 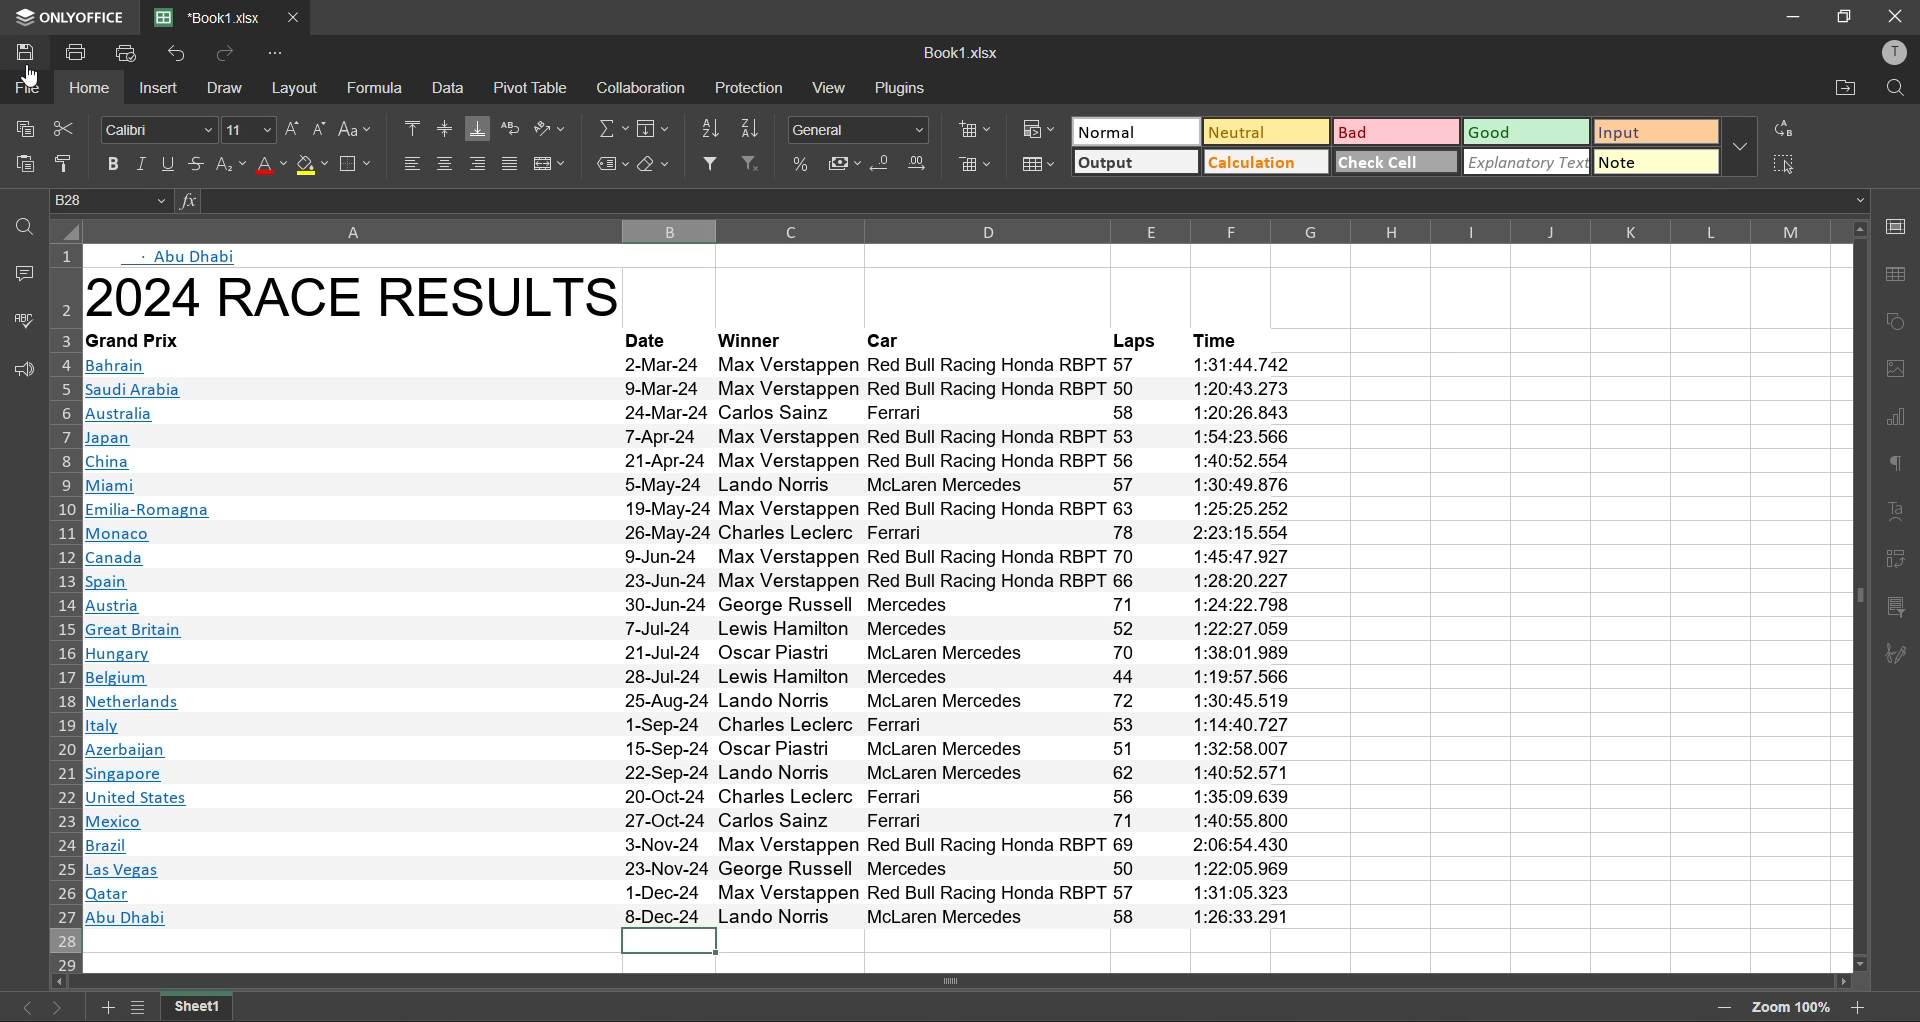 What do you see at coordinates (19, 164) in the screenshot?
I see `paste` at bounding box center [19, 164].